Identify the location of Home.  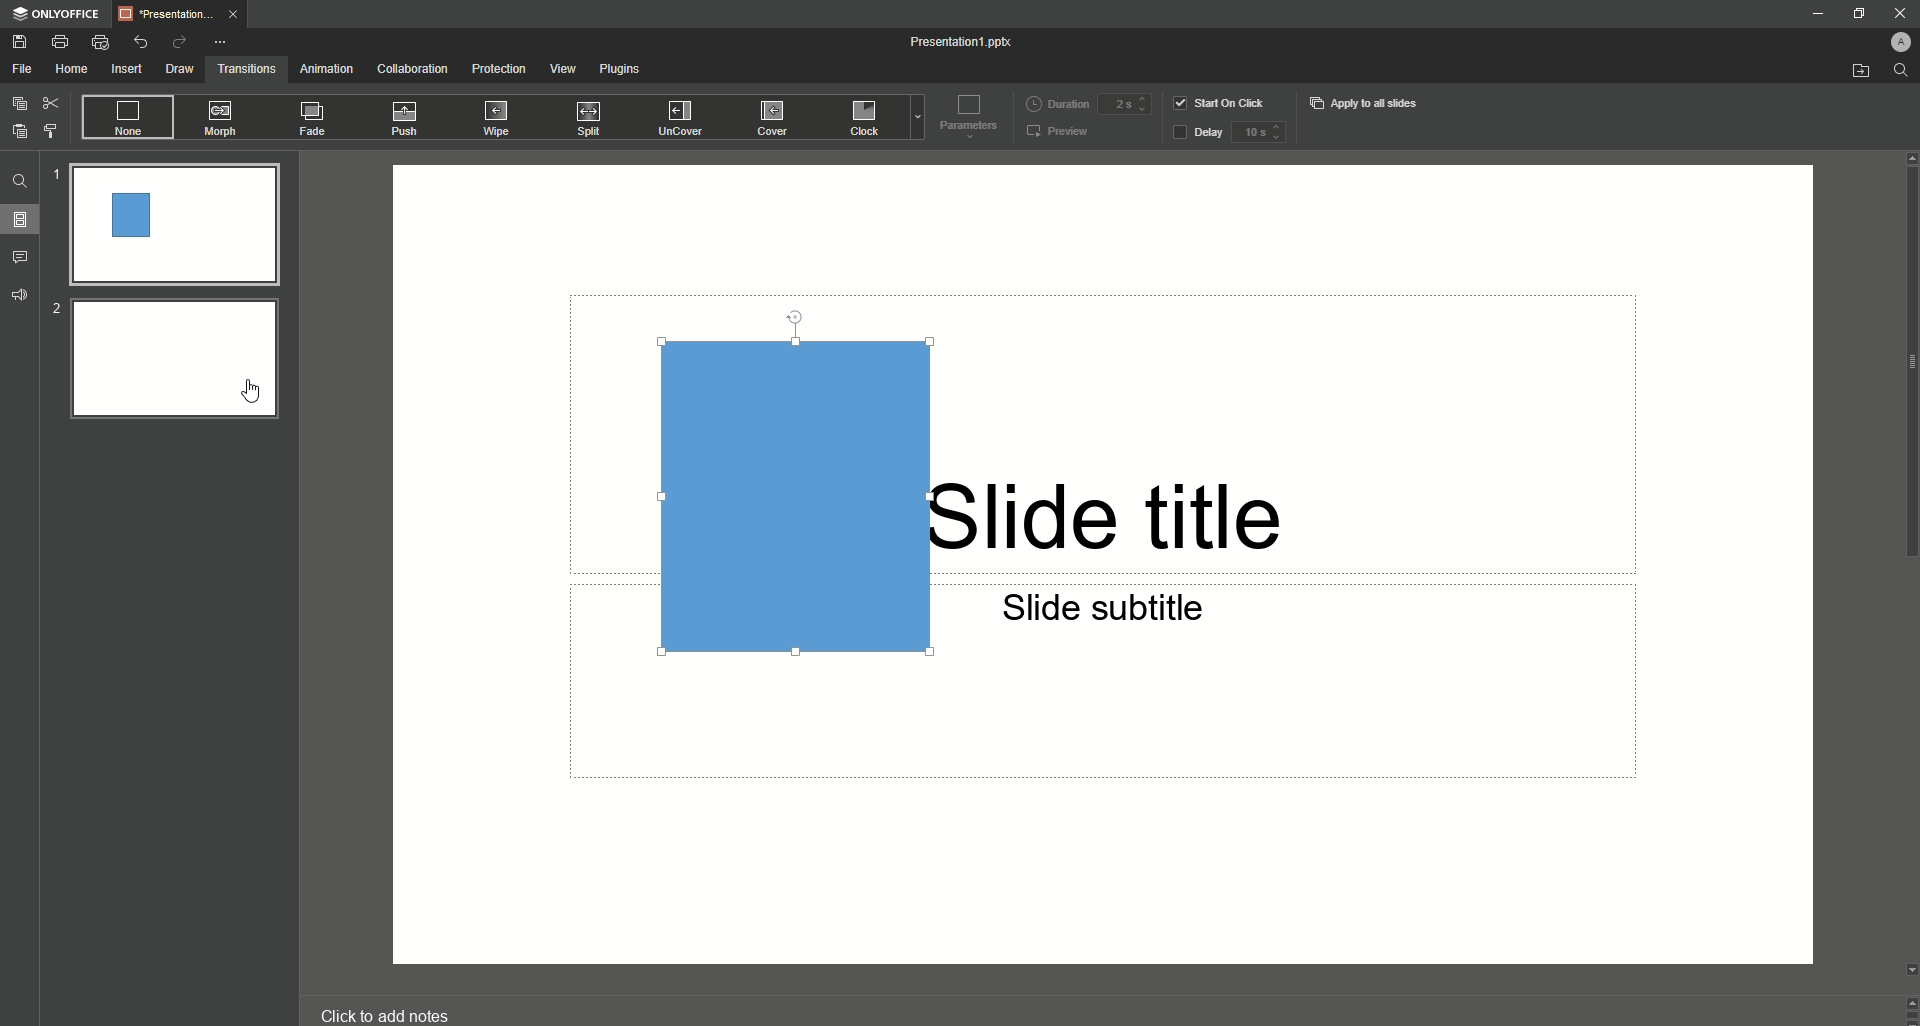
(68, 69).